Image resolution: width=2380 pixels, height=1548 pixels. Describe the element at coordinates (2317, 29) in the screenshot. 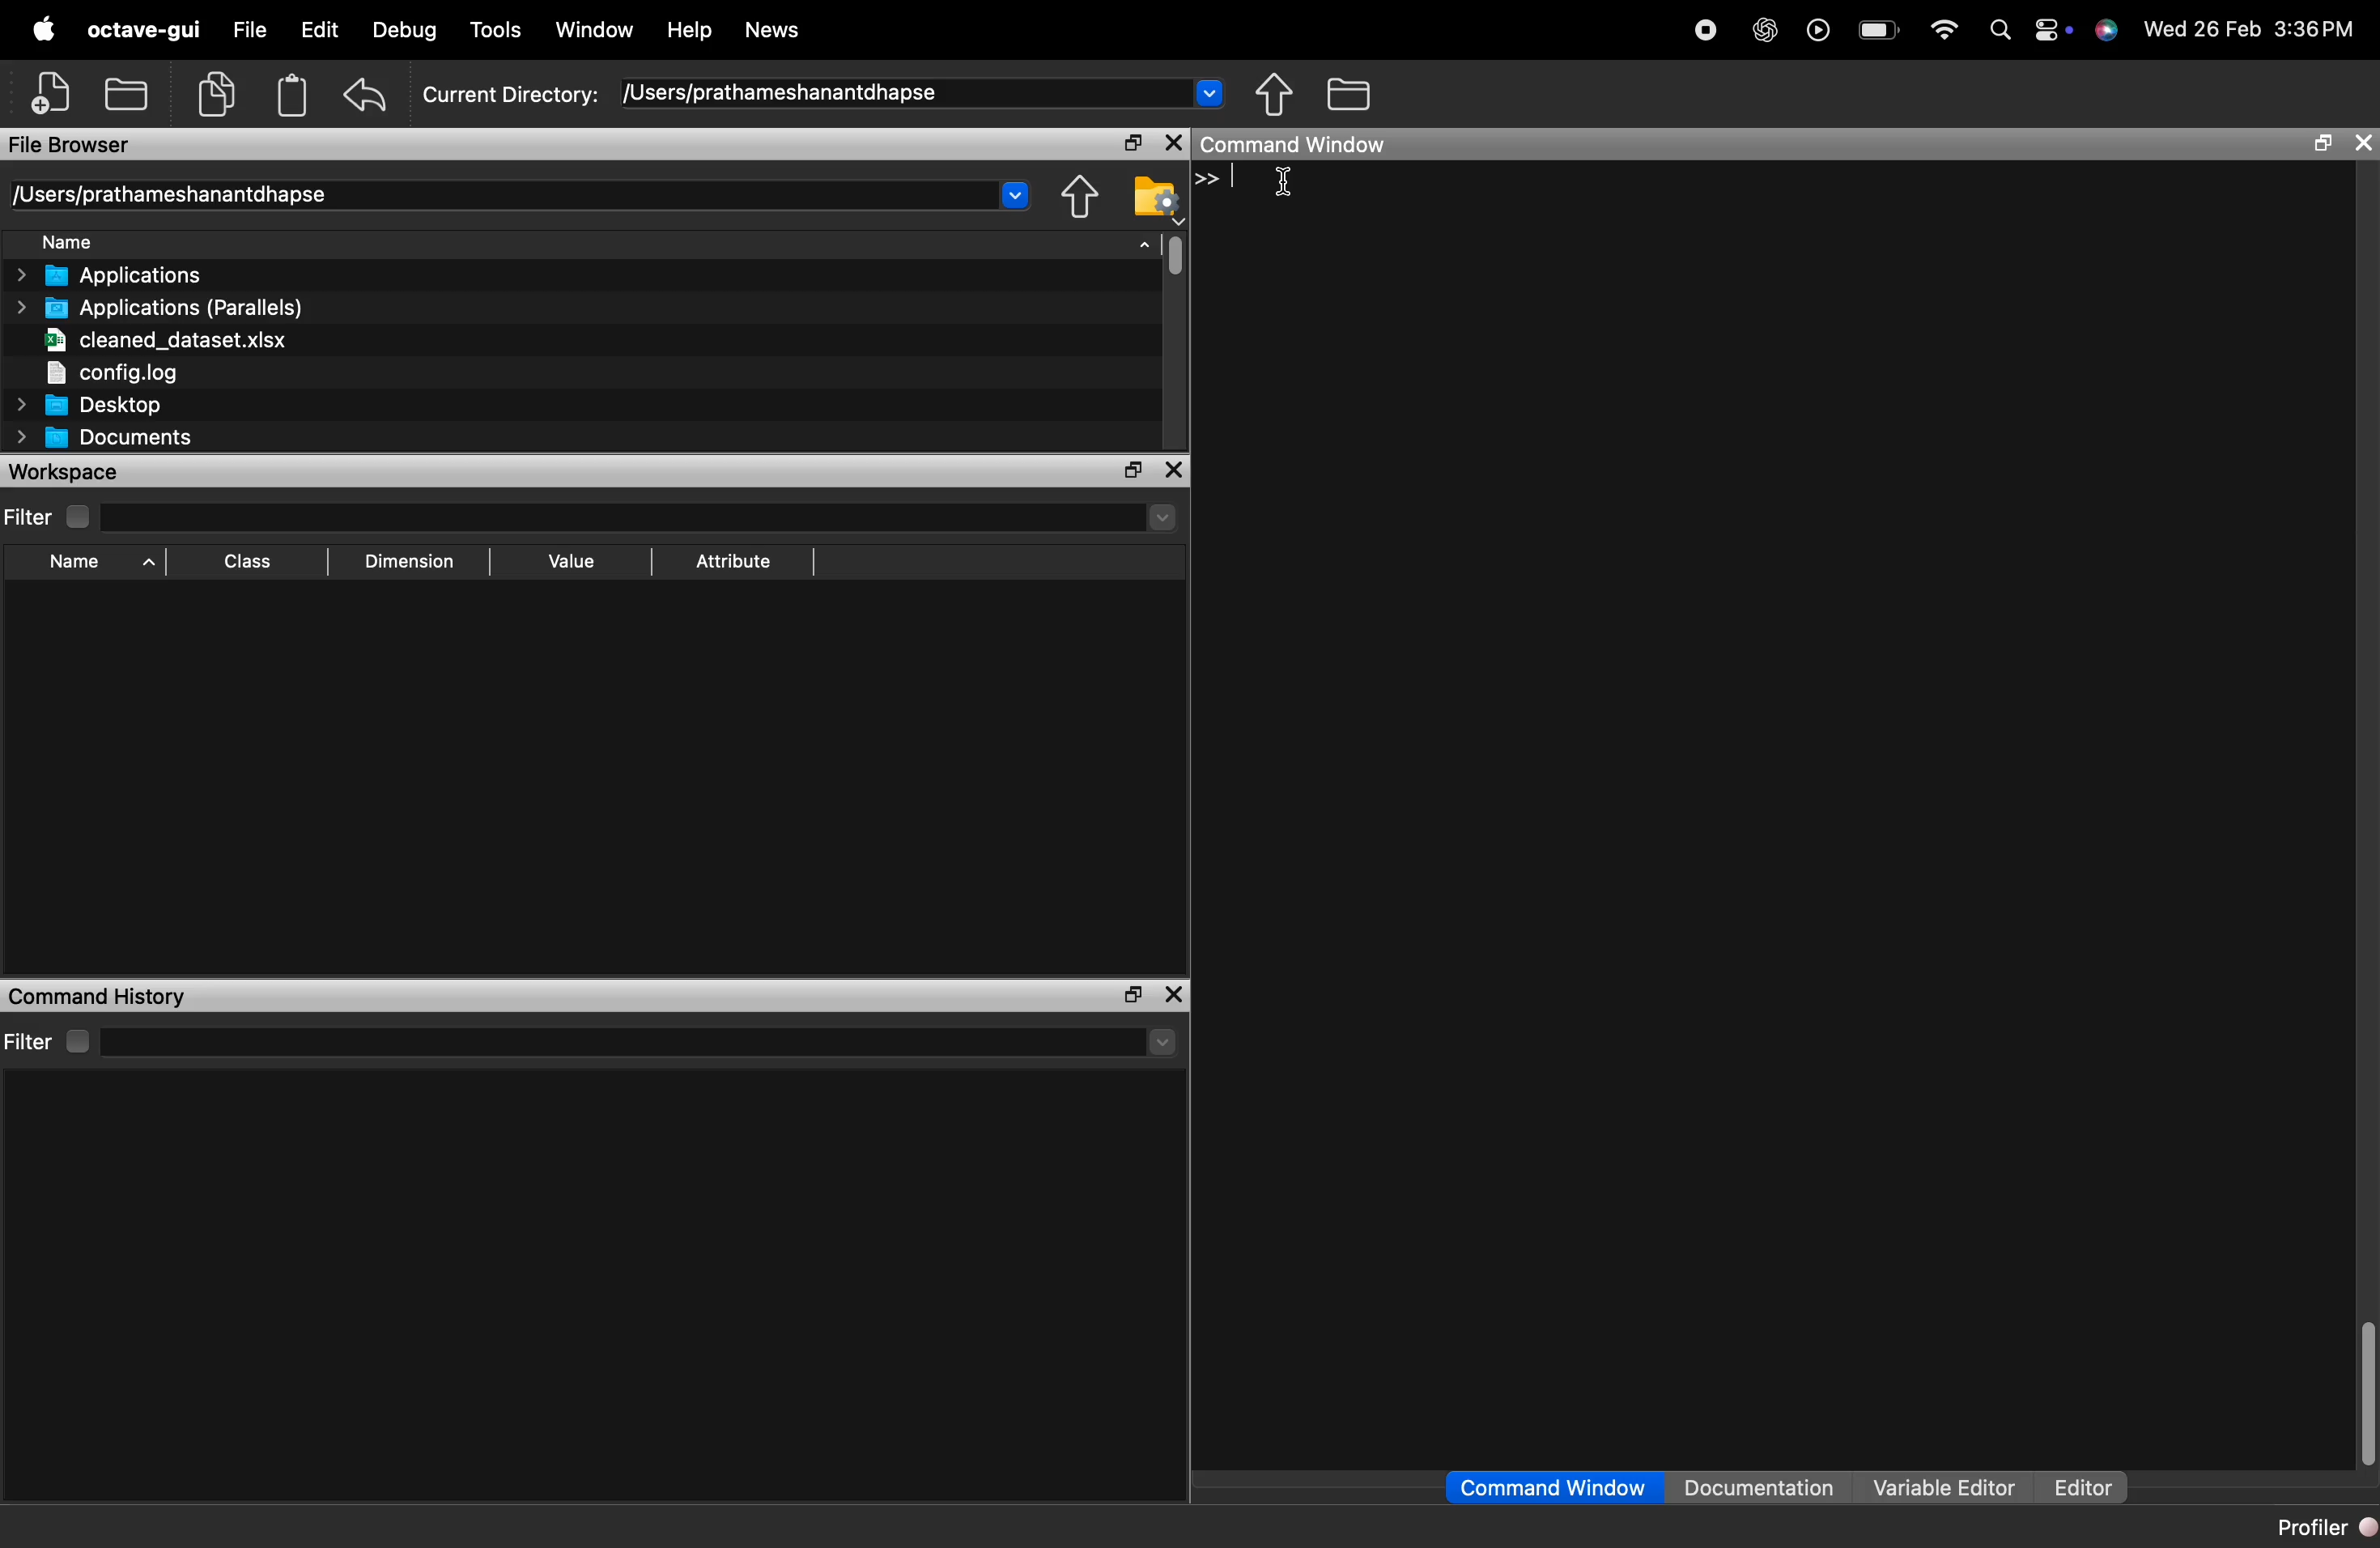

I see `3:36 PM` at that location.